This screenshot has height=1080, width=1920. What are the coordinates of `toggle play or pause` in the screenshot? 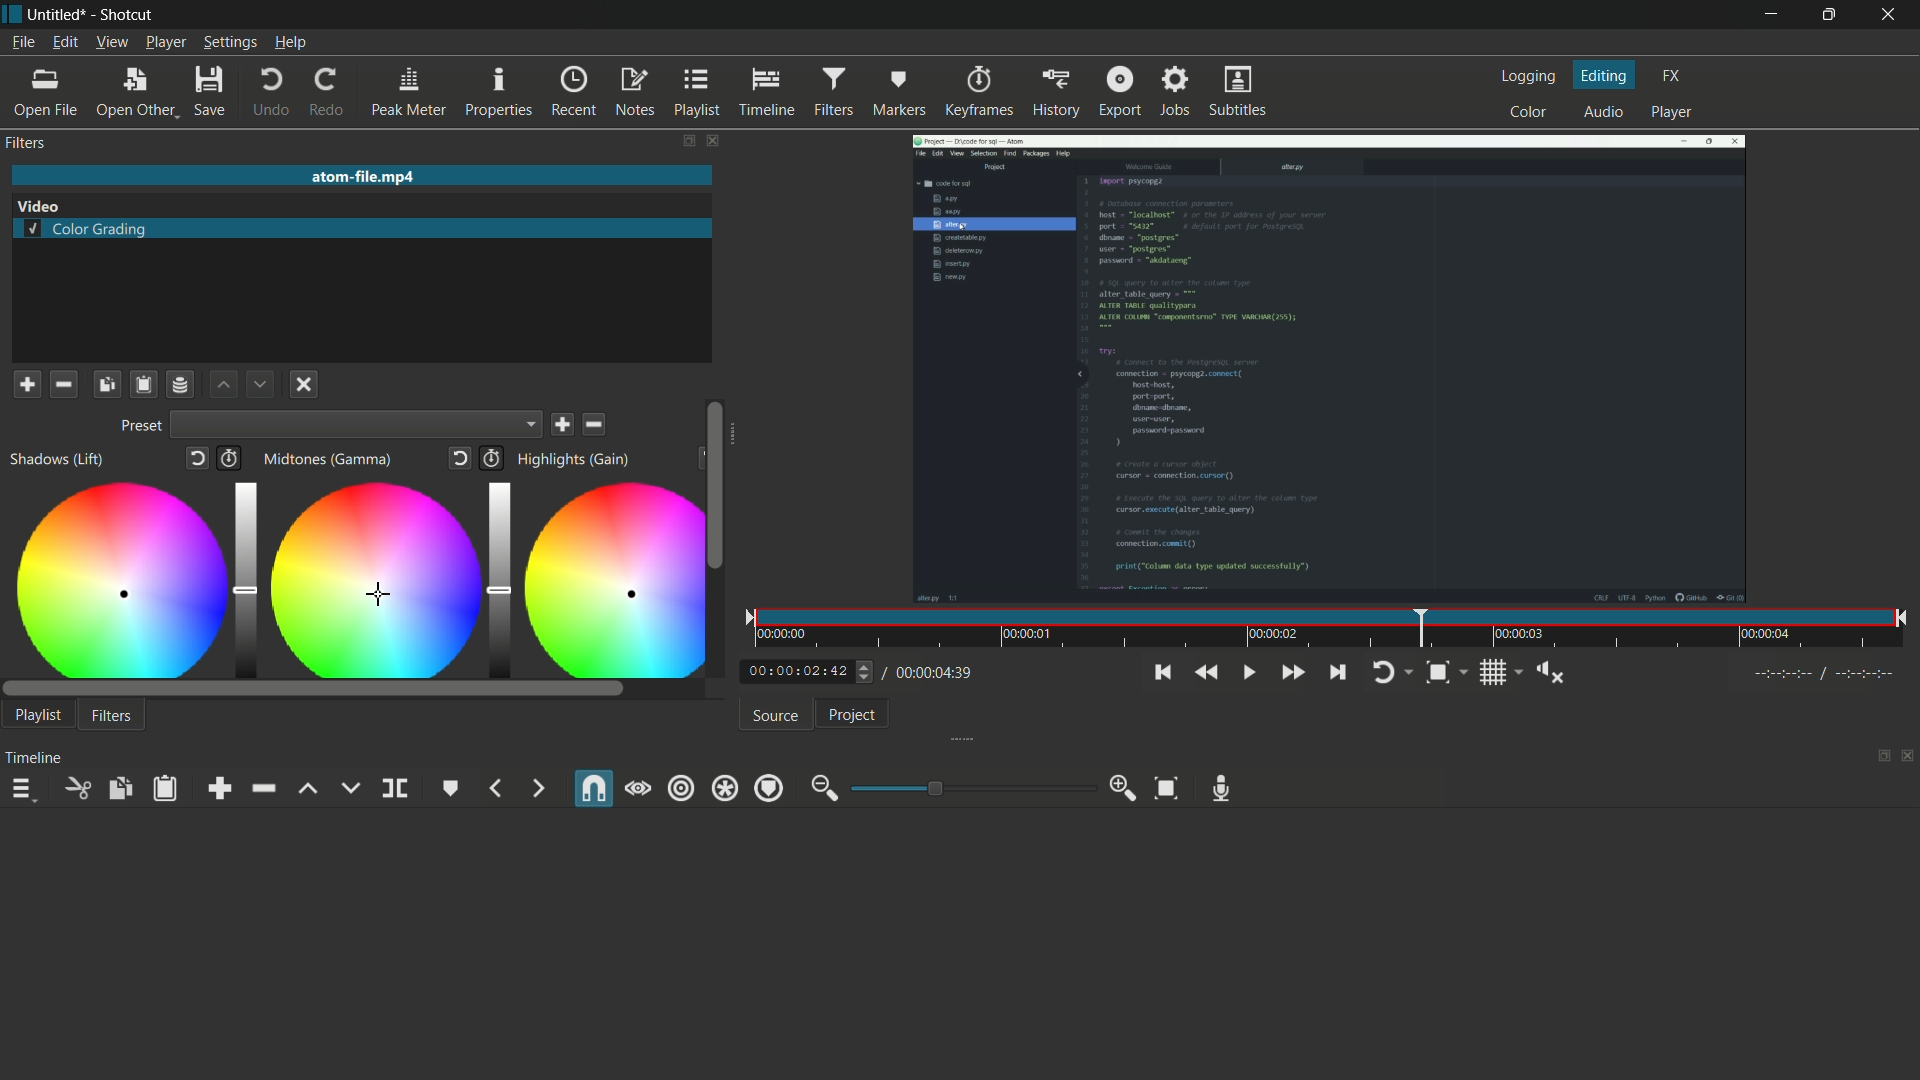 It's located at (1250, 673).